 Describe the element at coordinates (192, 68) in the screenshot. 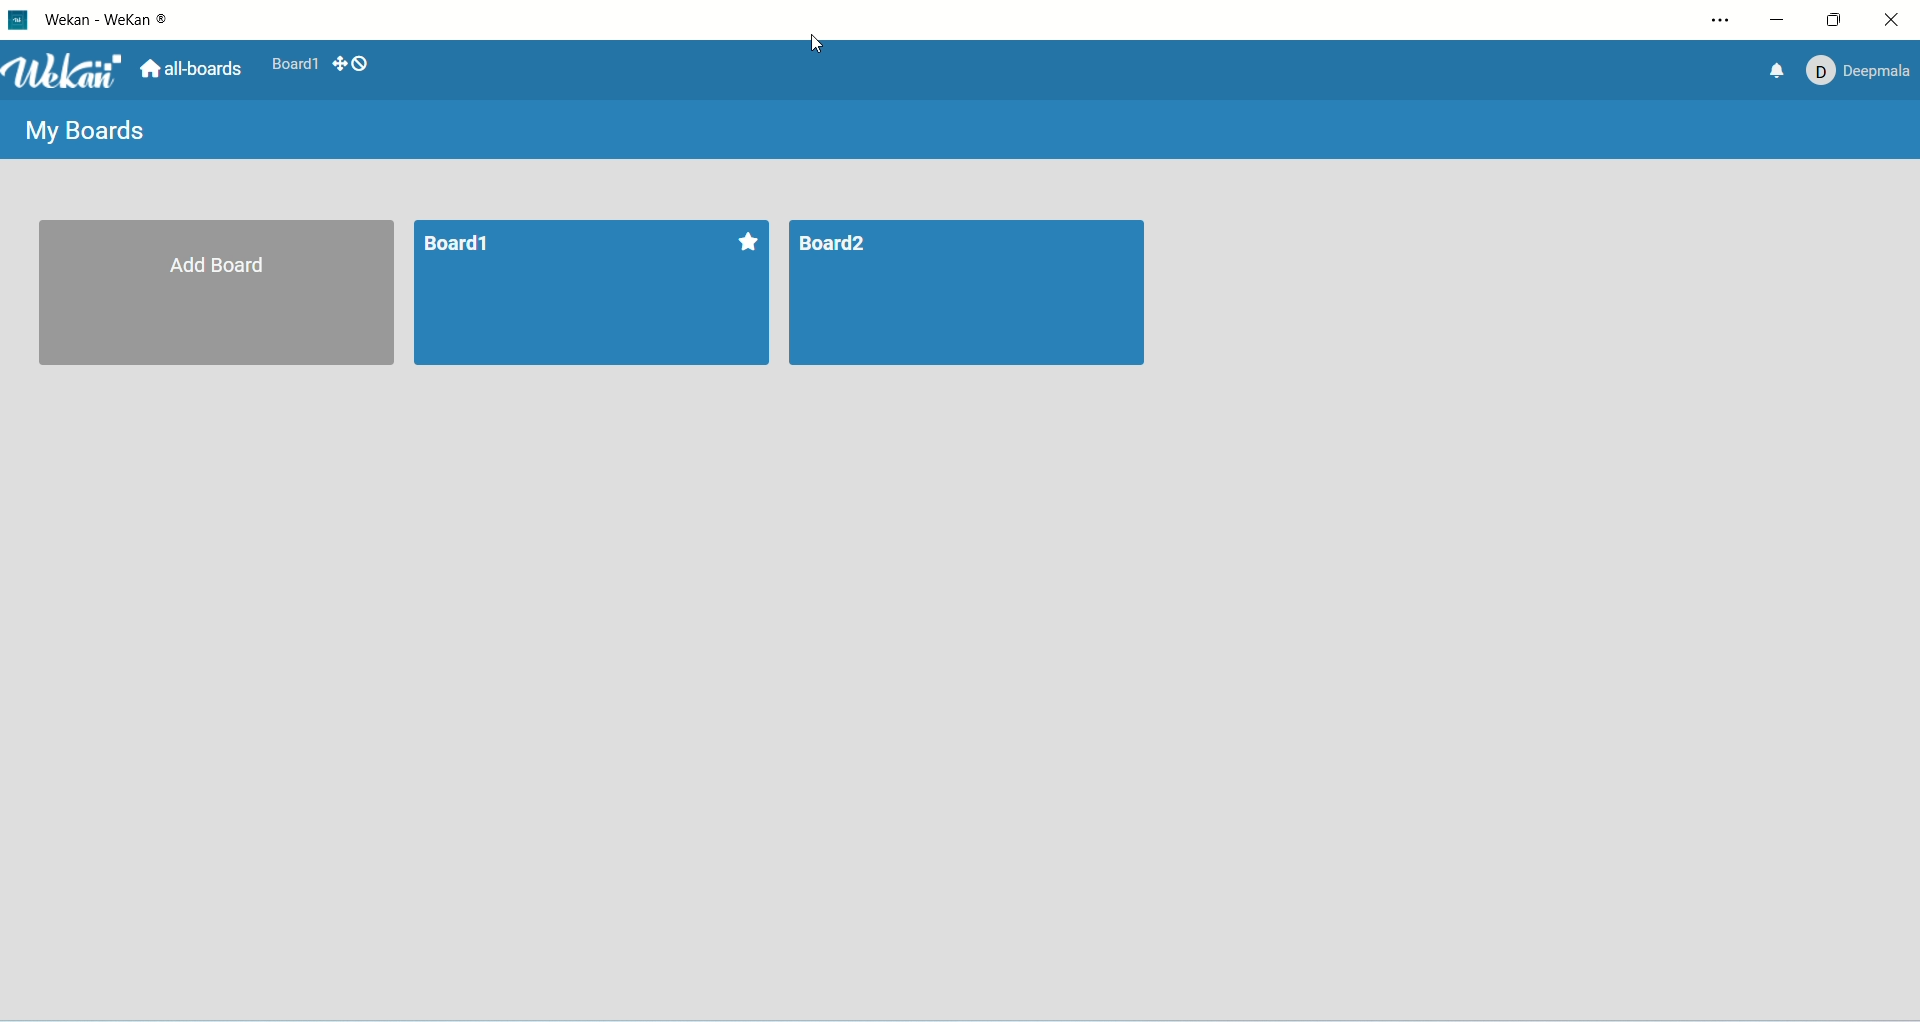

I see `all boards` at that location.